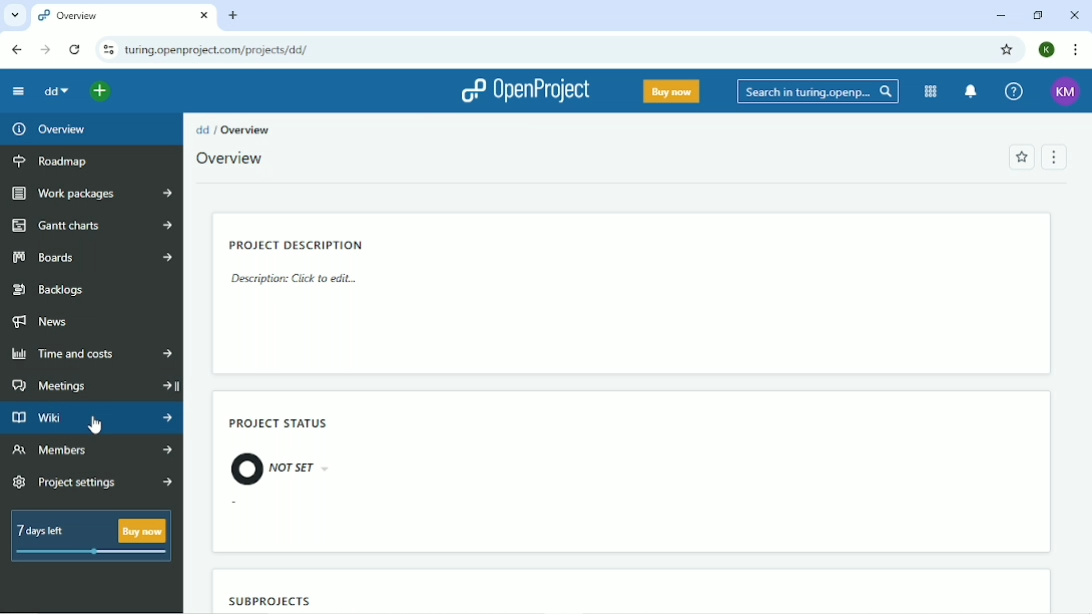 Image resolution: width=1092 pixels, height=614 pixels. What do you see at coordinates (296, 277) in the screenshot?
I see `Description: Click to edit...` at bounding box center [296, 277].